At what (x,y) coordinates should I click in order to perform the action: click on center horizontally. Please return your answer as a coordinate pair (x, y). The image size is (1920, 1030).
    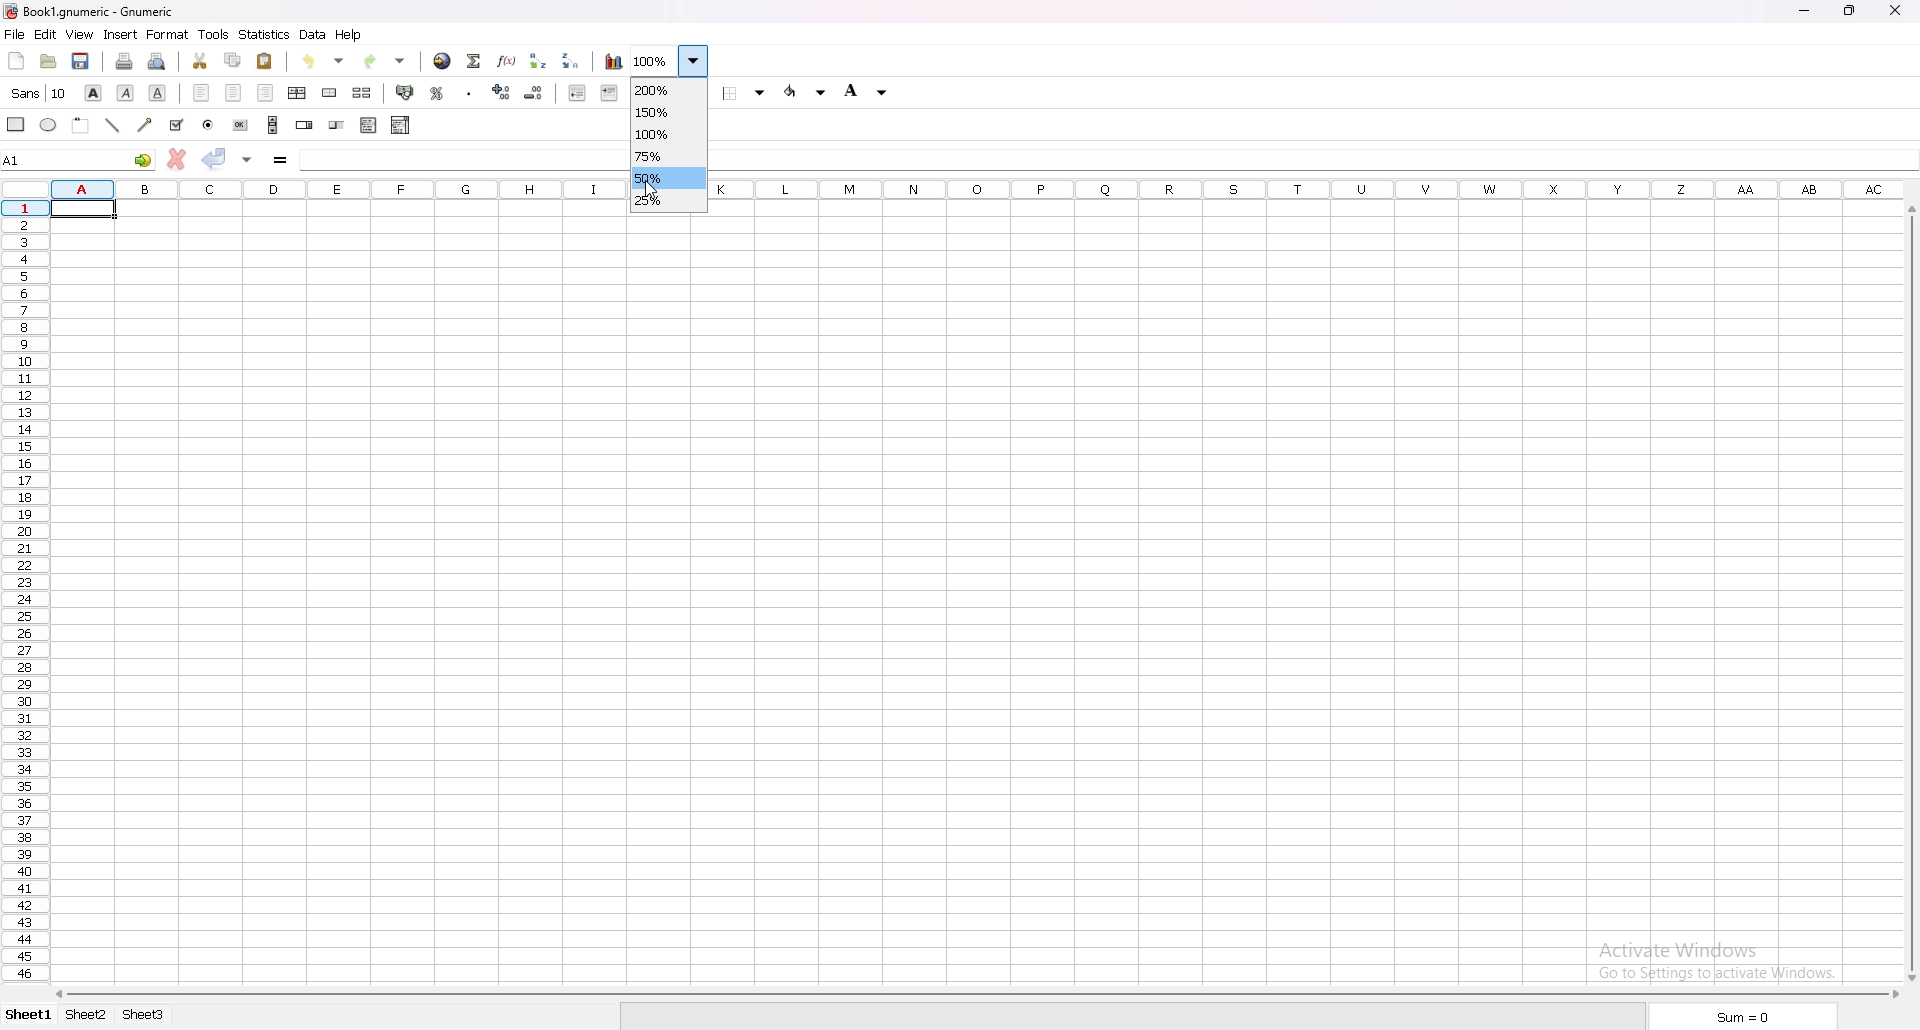
    Looking at the image, I should click on (297, 93).